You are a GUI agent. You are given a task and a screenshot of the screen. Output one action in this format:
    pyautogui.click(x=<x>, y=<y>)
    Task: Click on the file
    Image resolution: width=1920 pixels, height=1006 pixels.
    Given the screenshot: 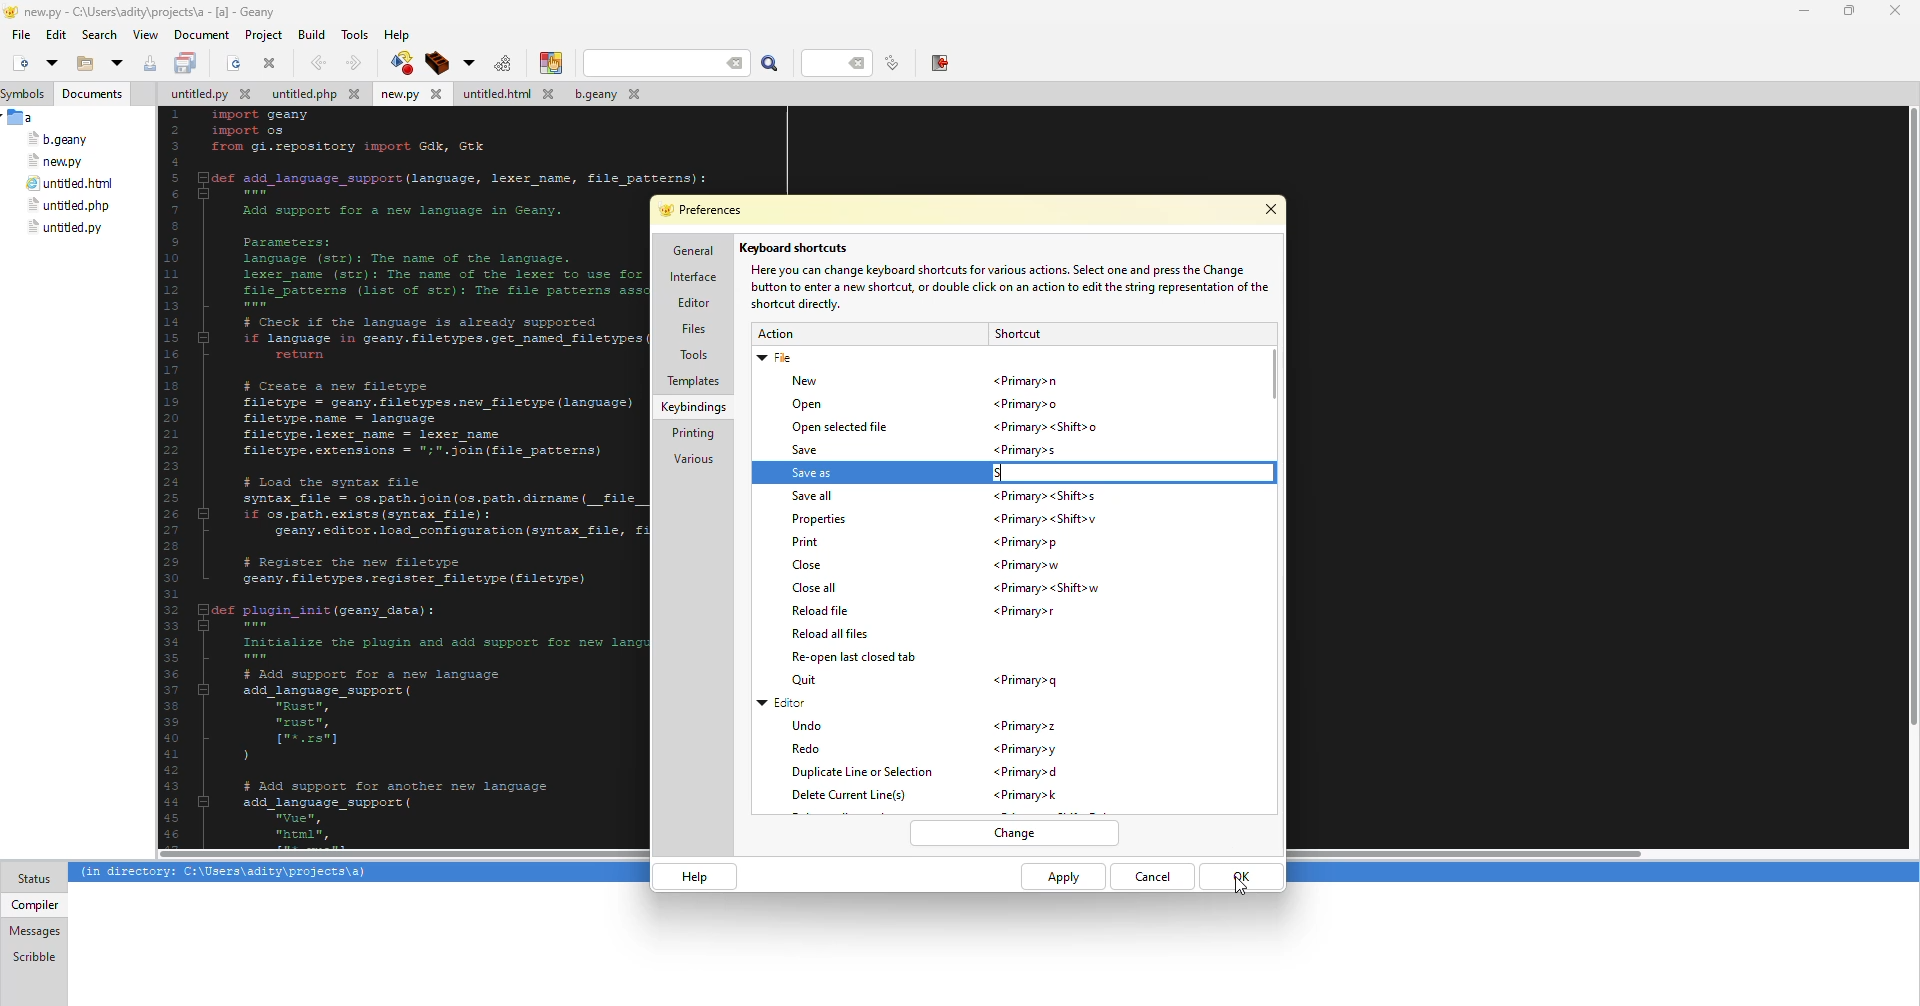 What is the action you would take?
    pyautogui.click(x=59, y=140)
    